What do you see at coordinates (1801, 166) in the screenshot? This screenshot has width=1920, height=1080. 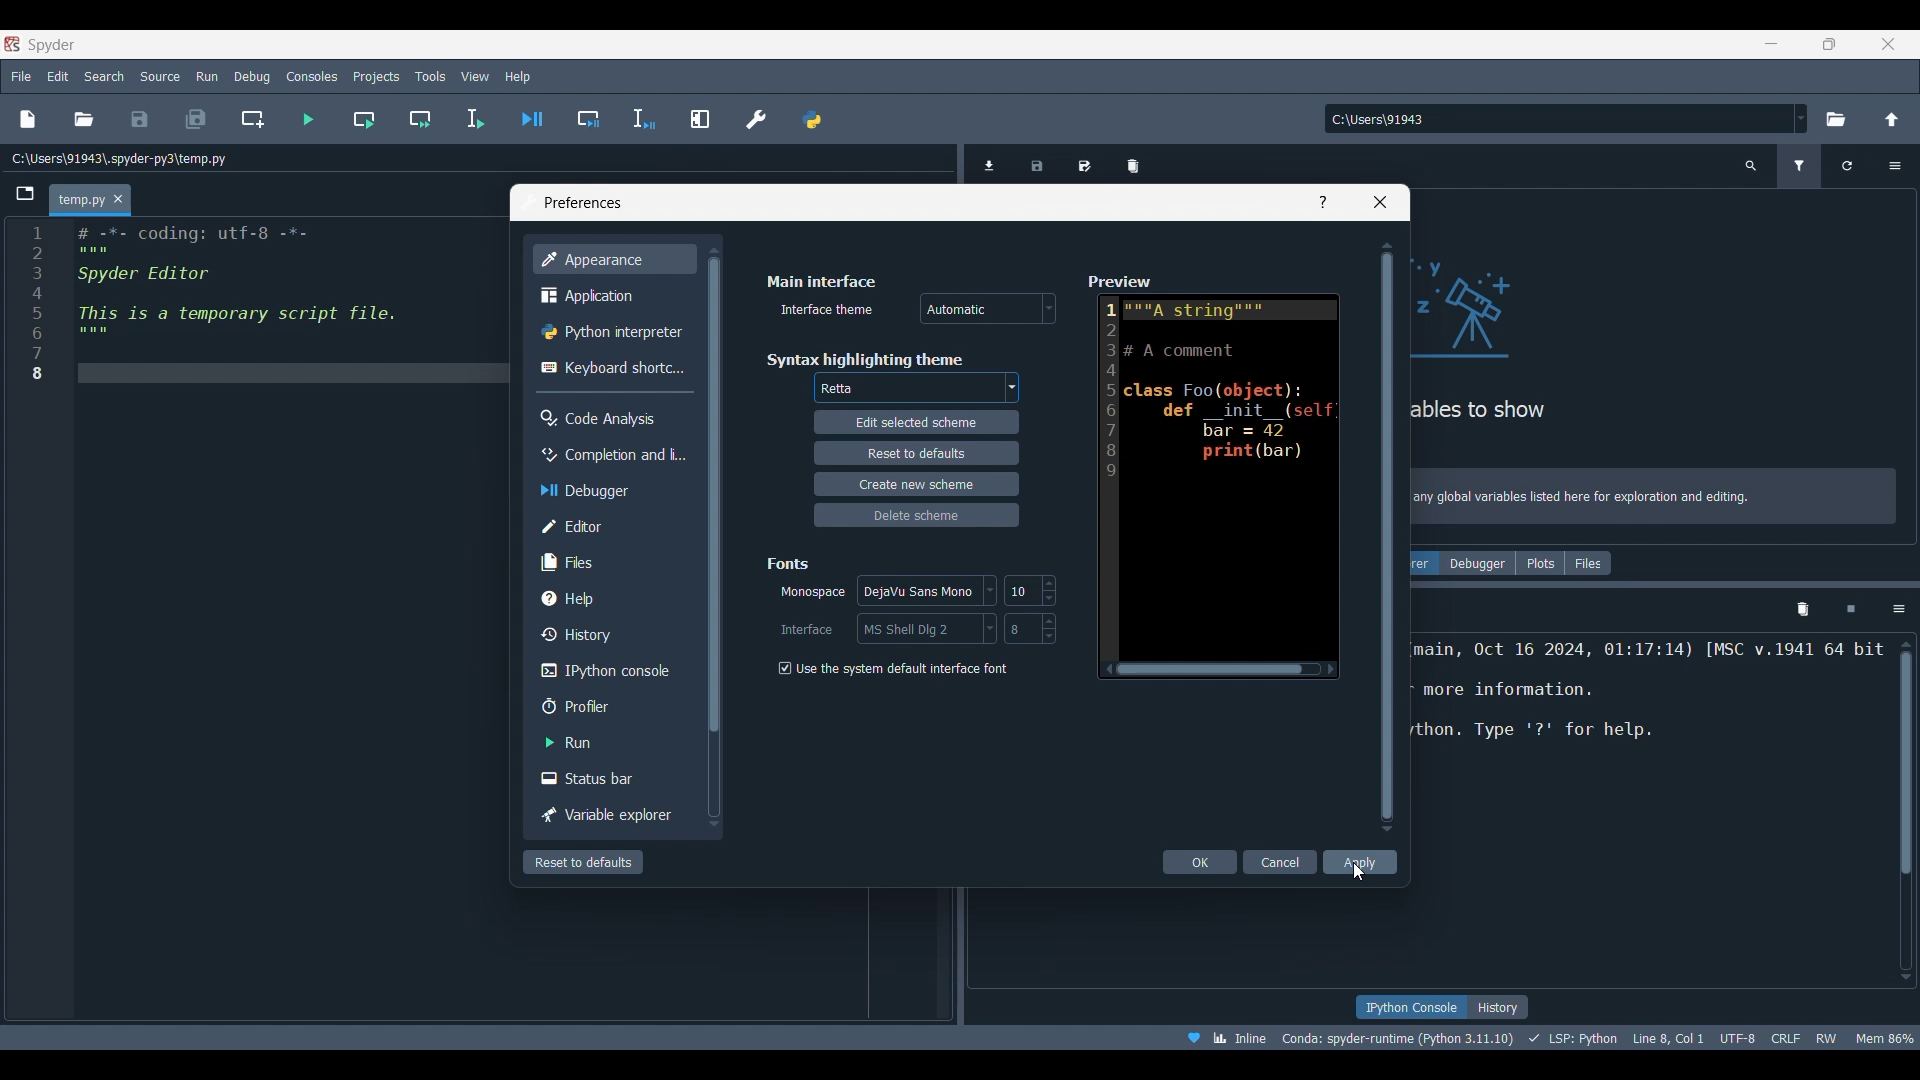 I see `Filter variables, current selection` at bounding box center [1801, 166].